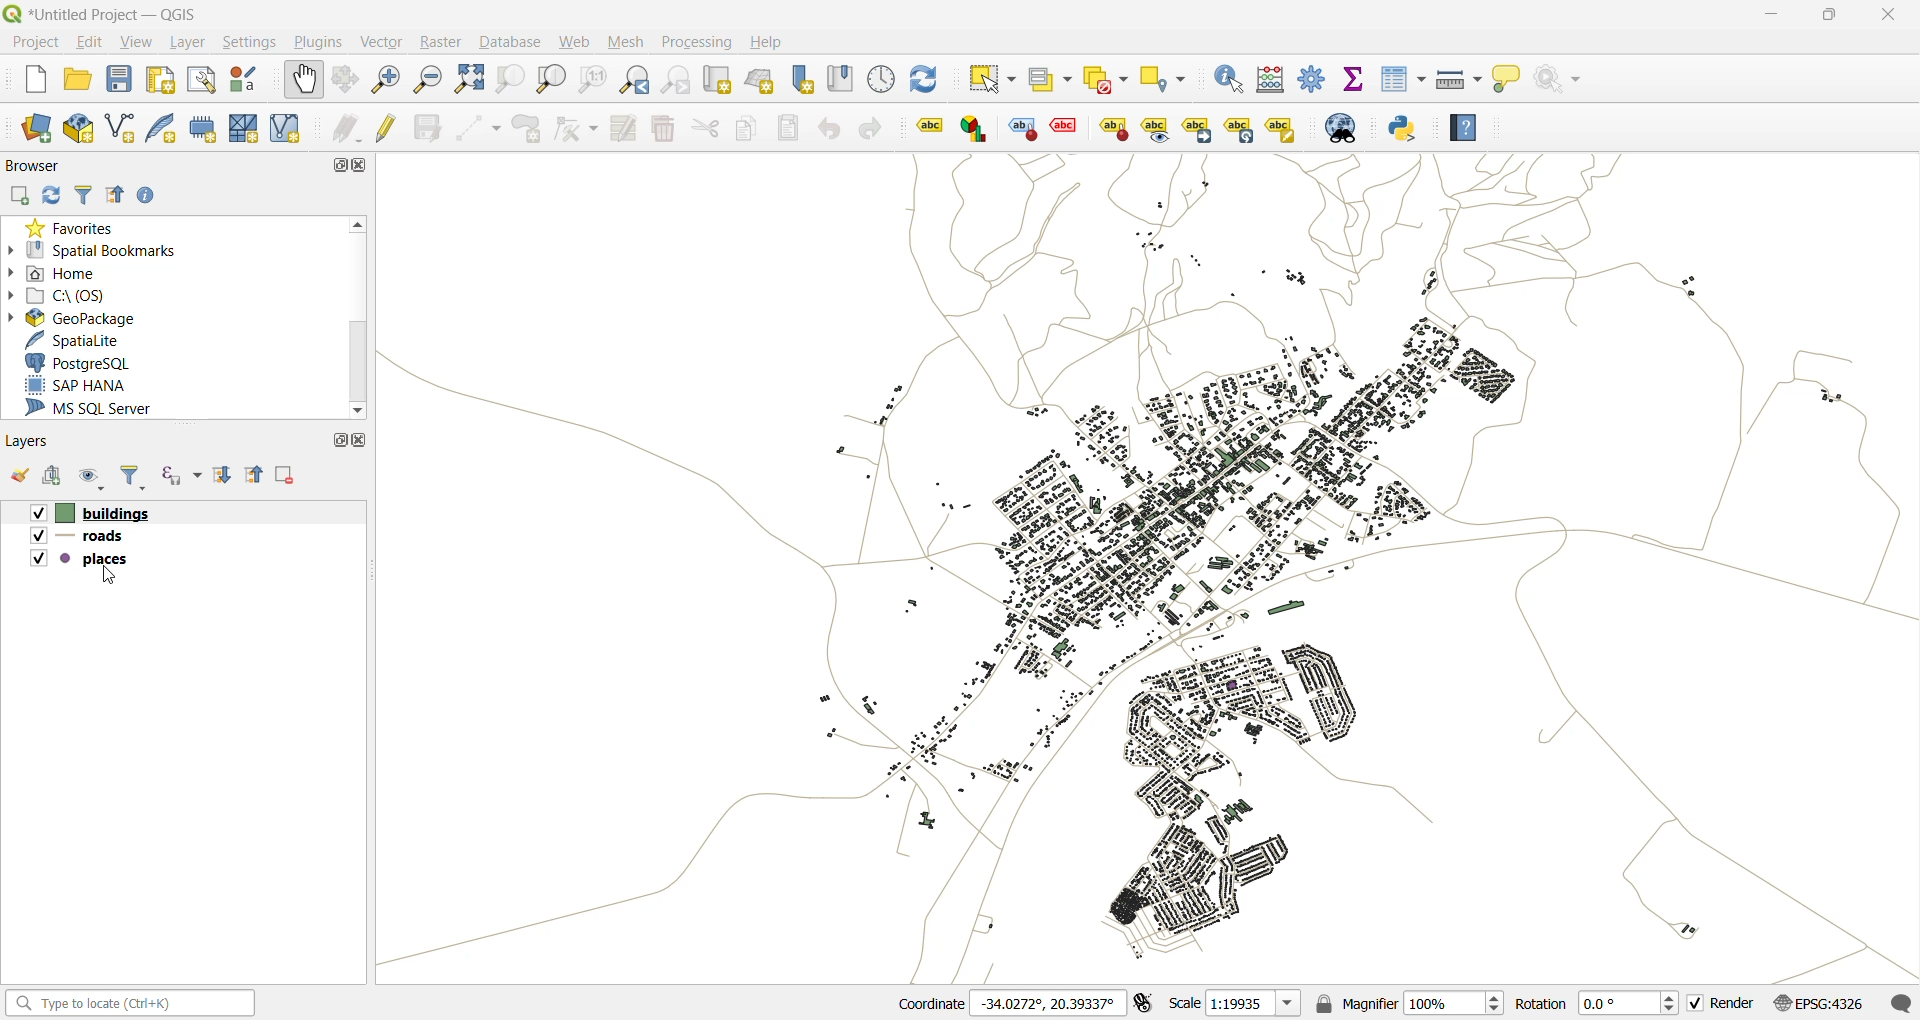 This screenshot has height=1020, width=1920. I want to click on zoom in, so click(385, 77).